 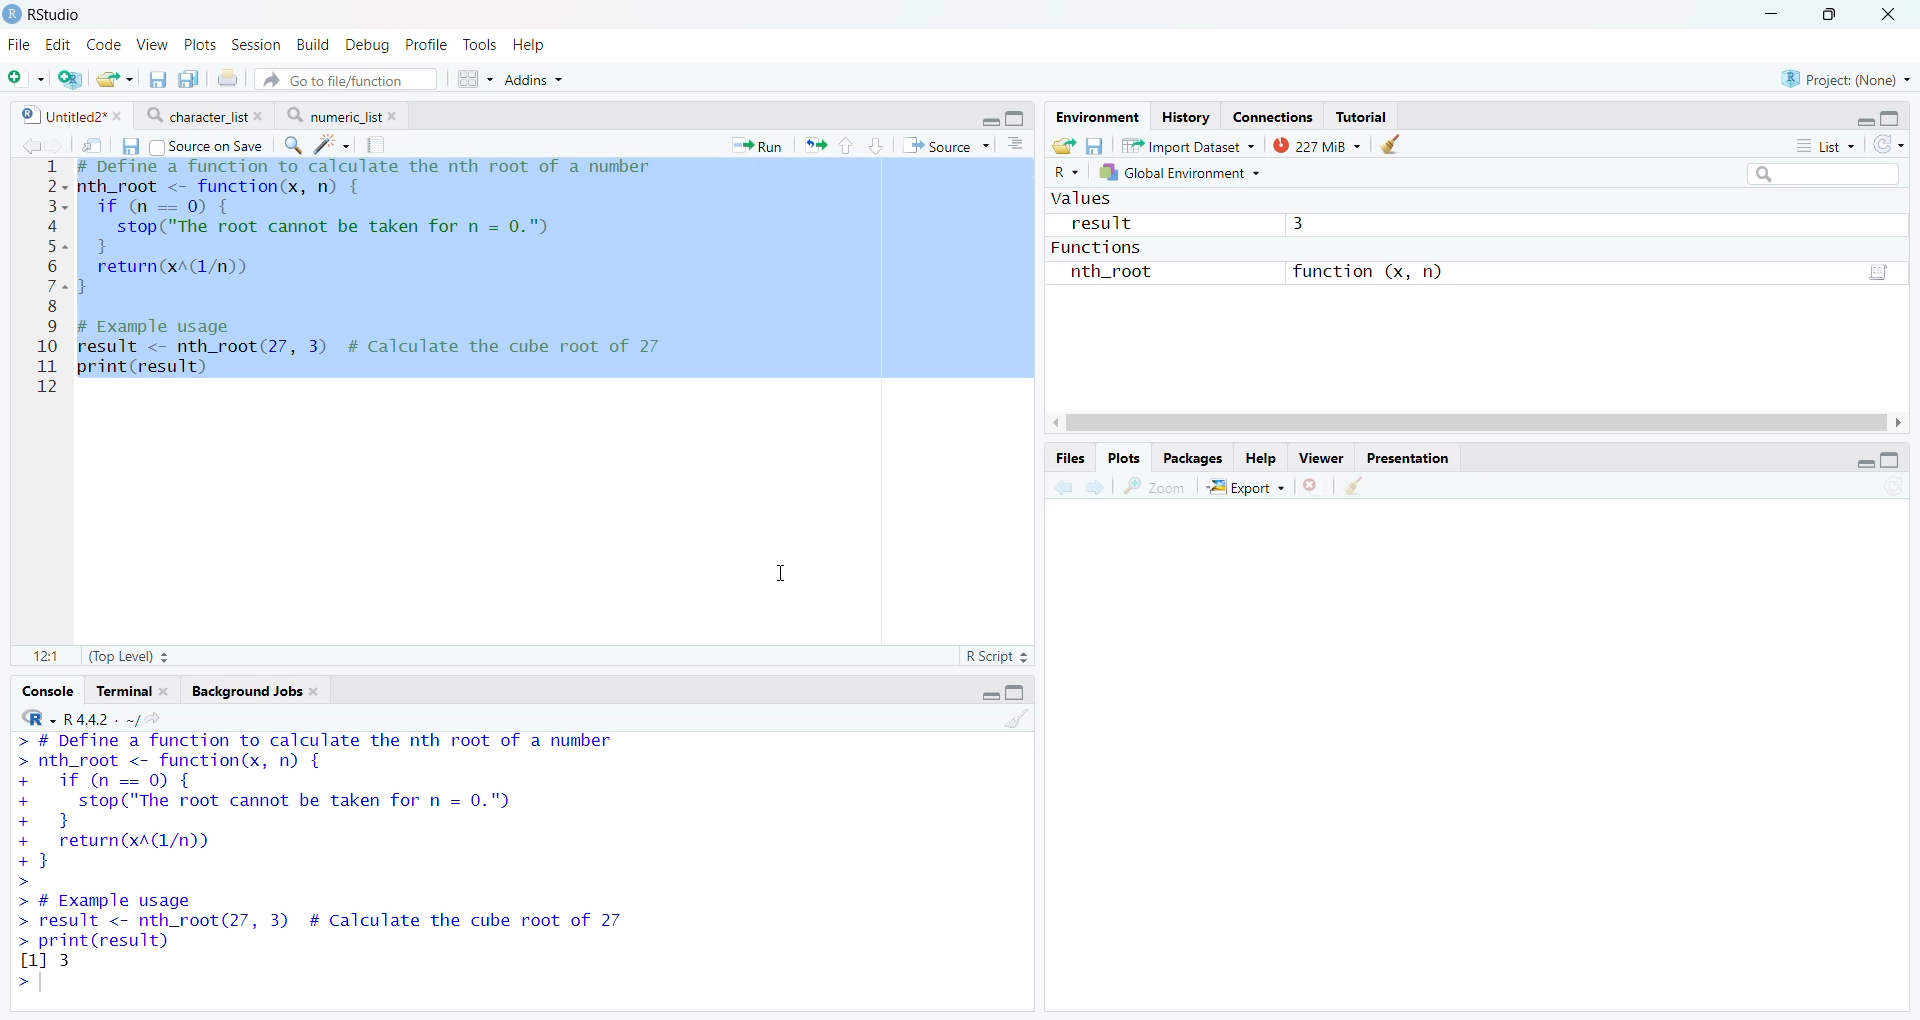 What do you see at coordinates (204, 115) in the screenshot?
I see `character list` at bounding box center [204, 115].